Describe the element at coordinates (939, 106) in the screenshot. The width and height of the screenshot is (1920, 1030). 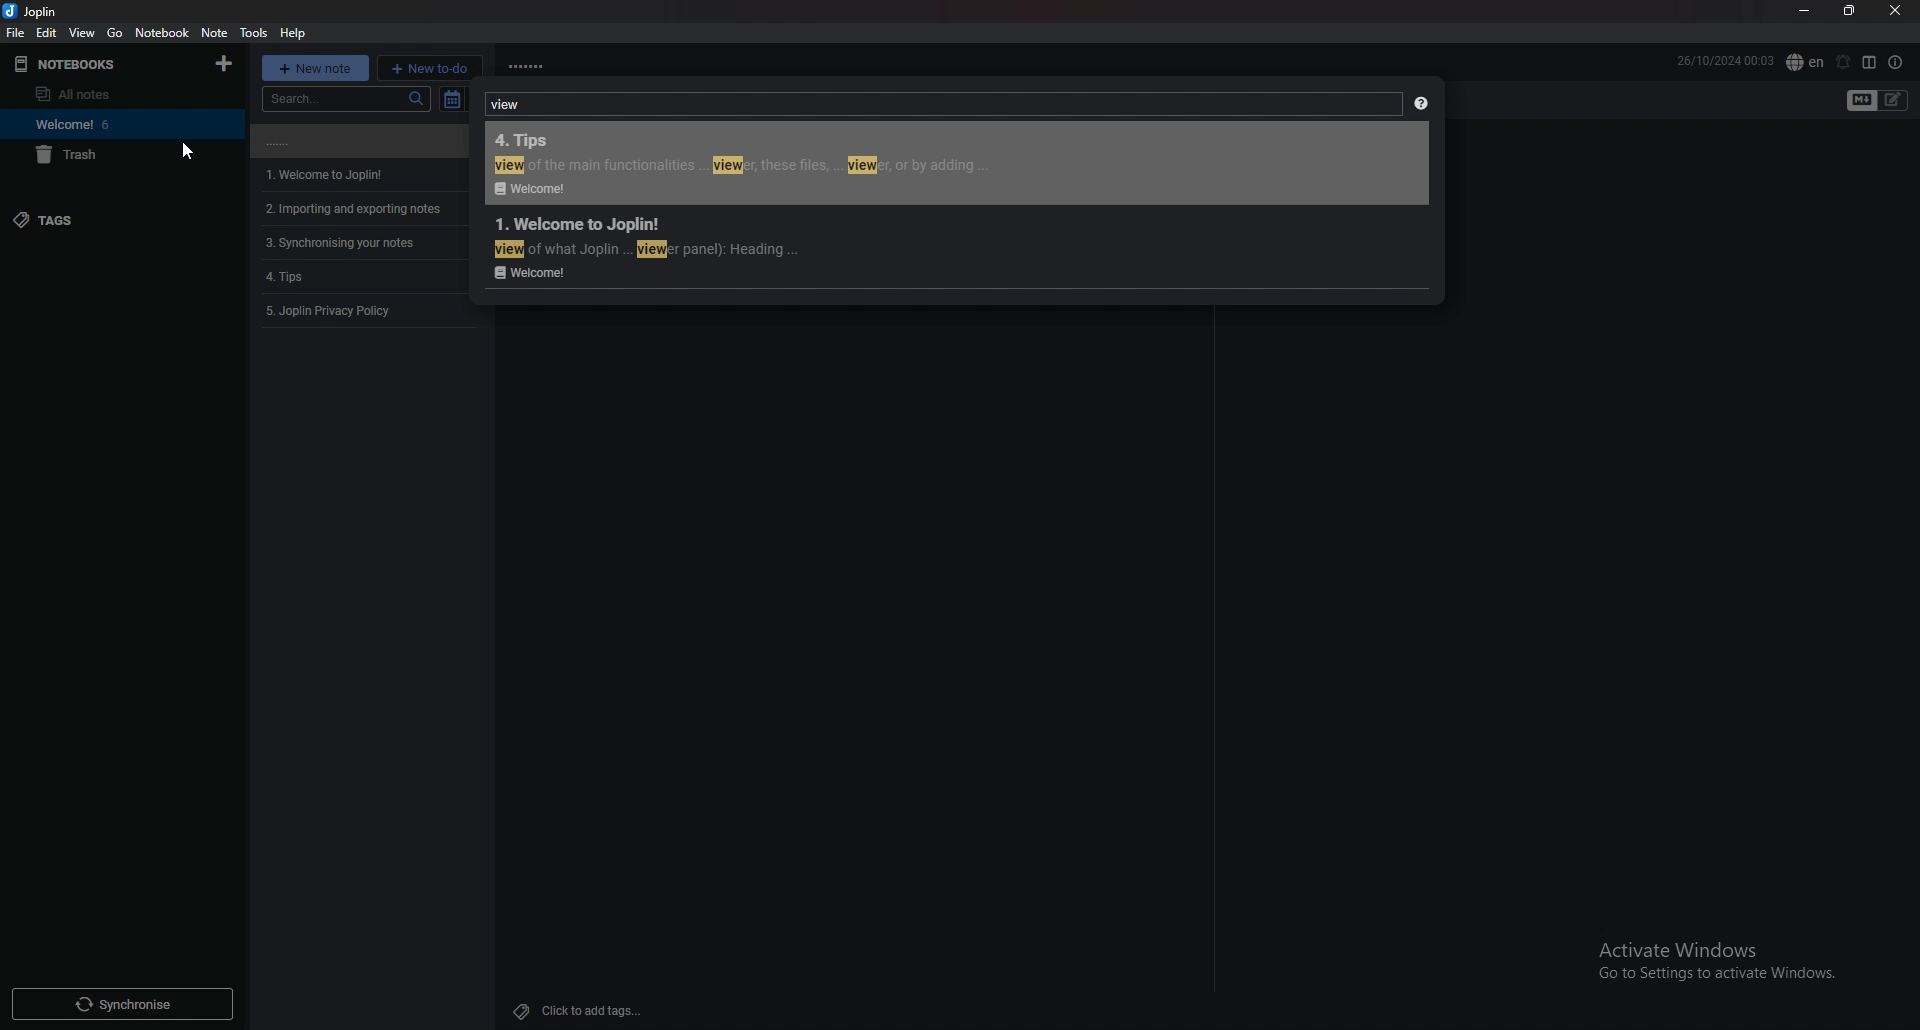
I see `search bar` at that location.